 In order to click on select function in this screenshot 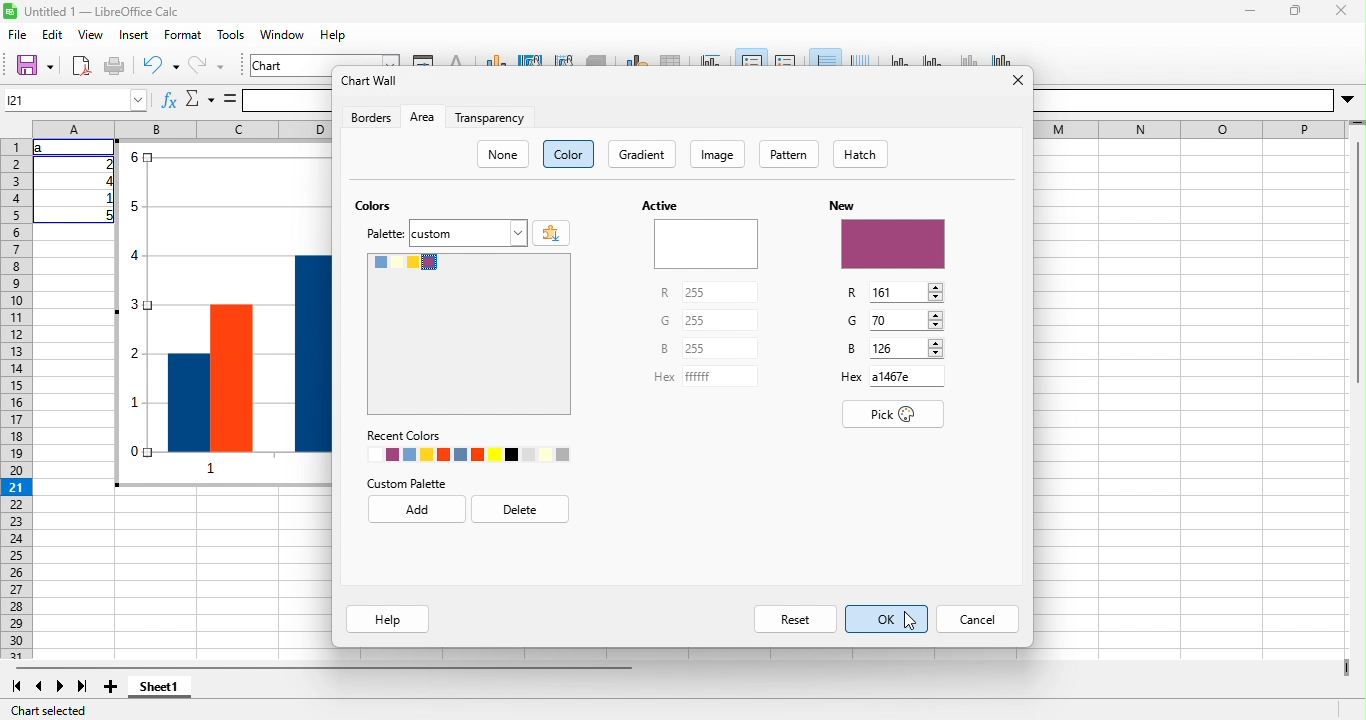, I will do `click(199, 99)`.